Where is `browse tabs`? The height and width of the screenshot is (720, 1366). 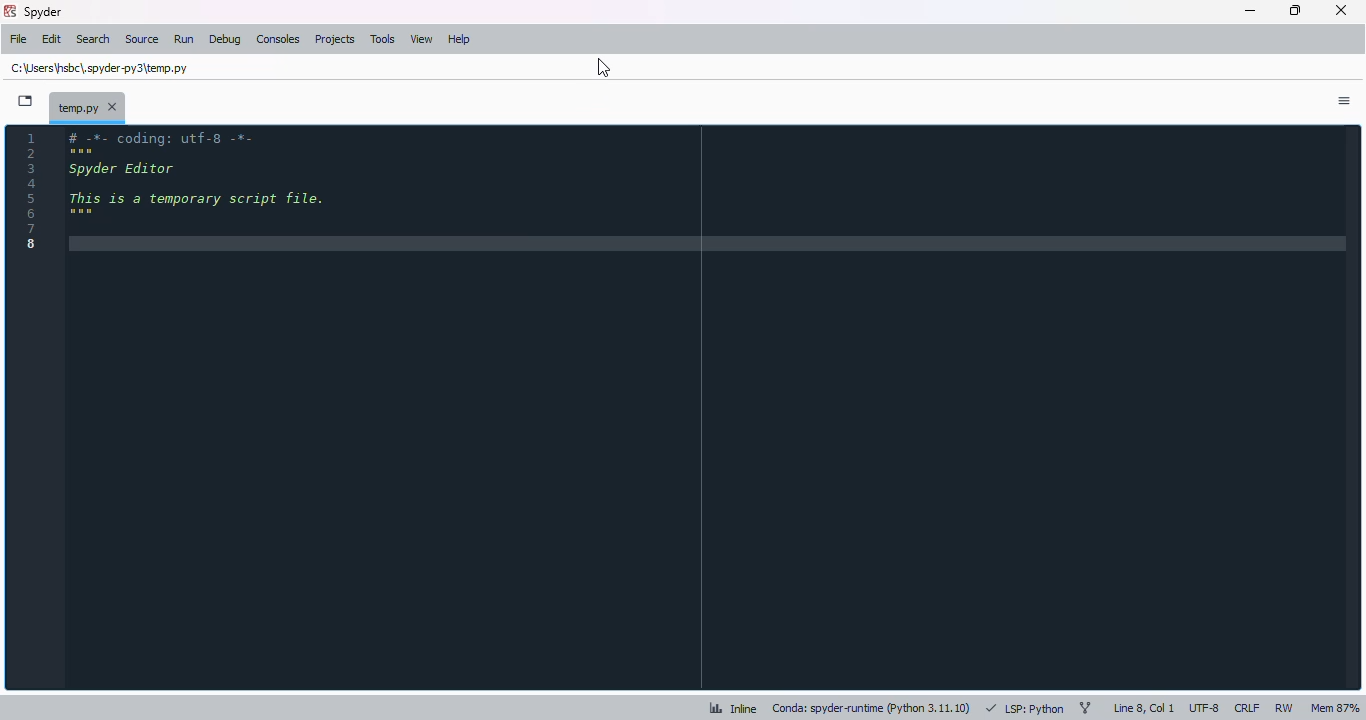
browse tabs is located at coordinates (21, 103).